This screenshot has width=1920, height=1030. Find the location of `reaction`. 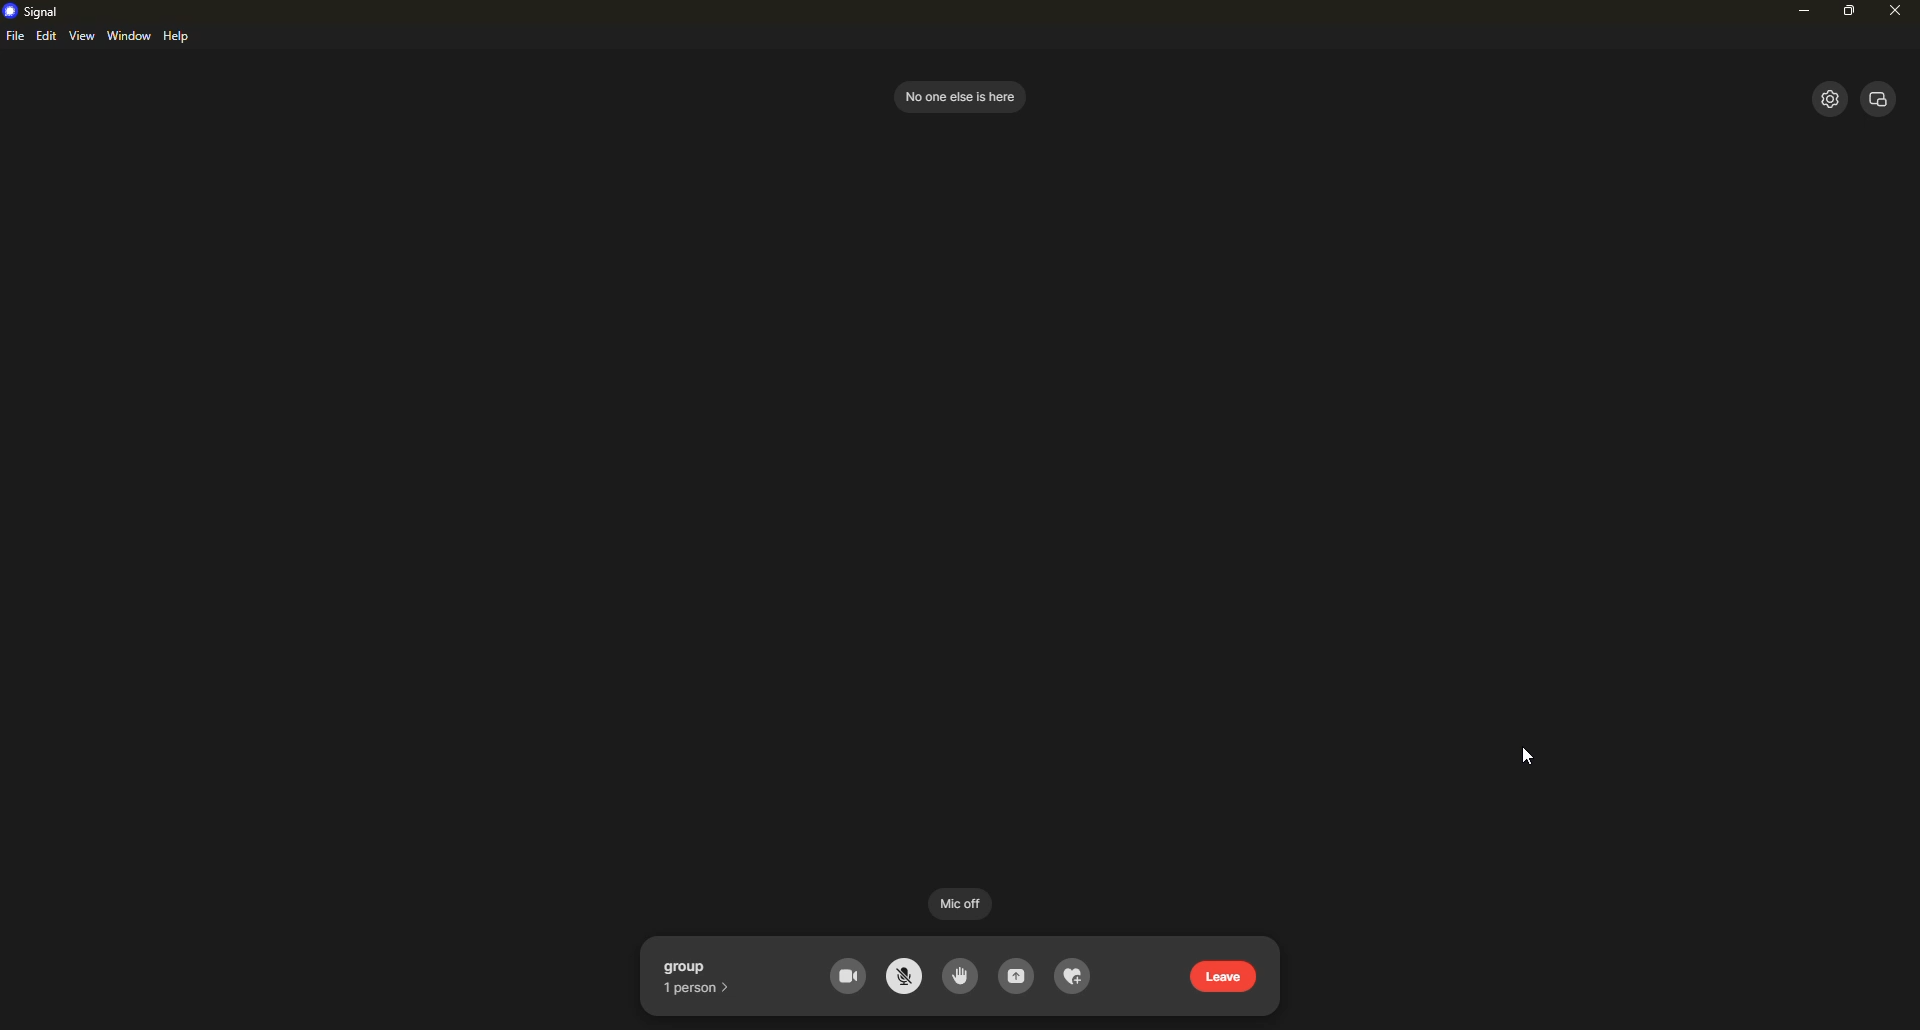

reaction is located at coordinates (1074, 978).